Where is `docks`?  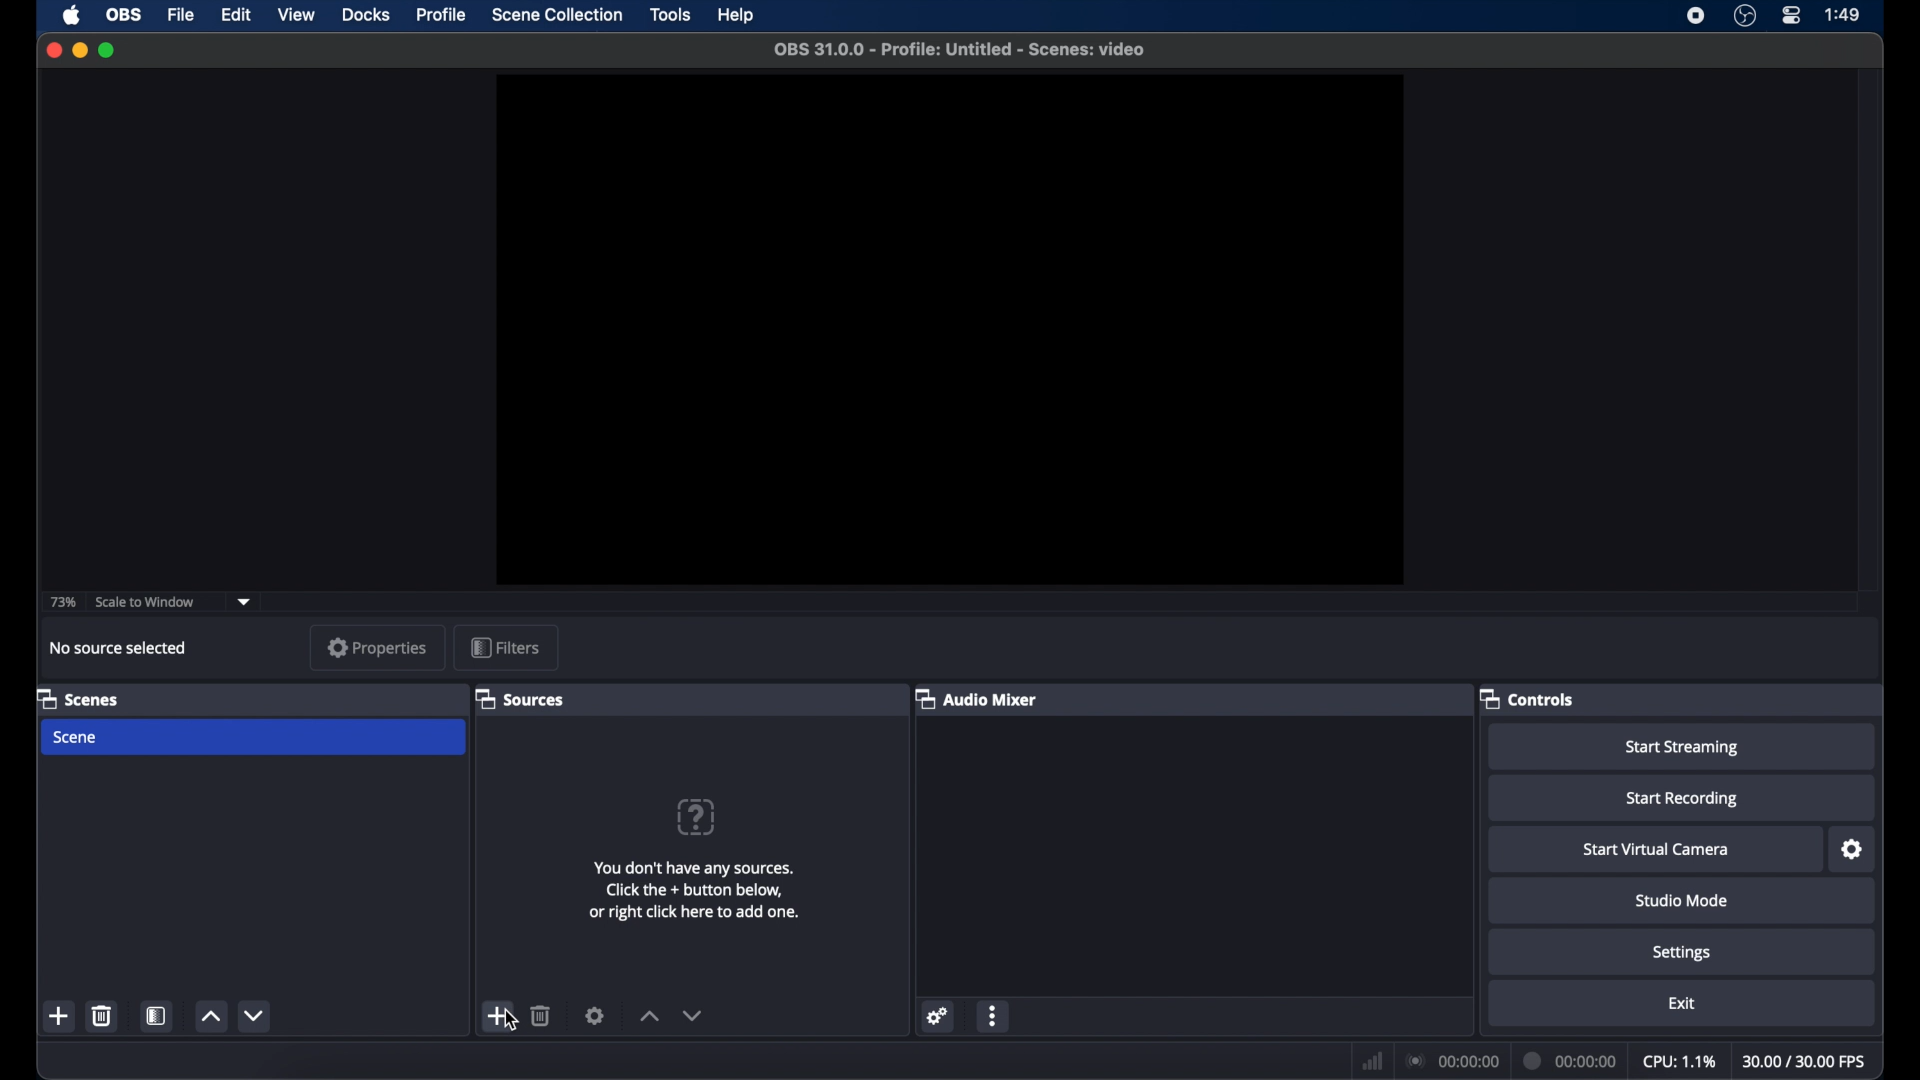 docks is located at coordinates (366, 13).